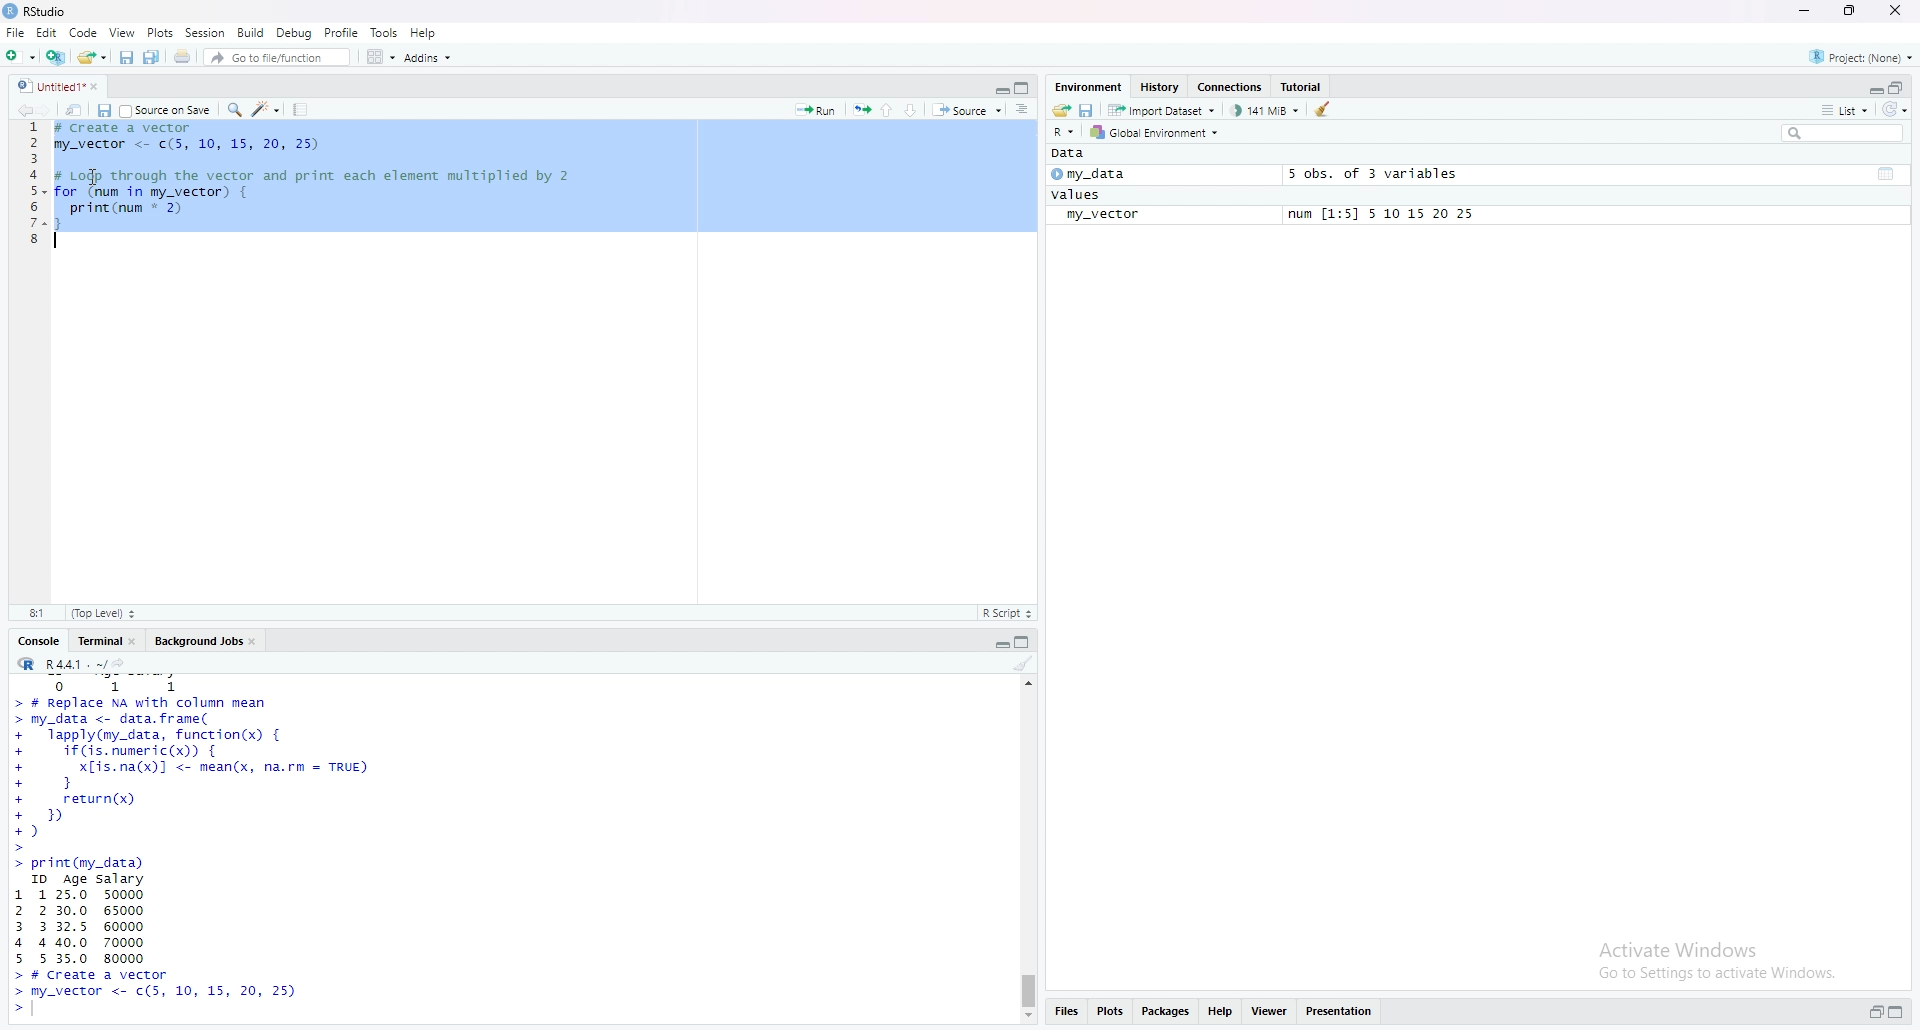 This screenshot has width=1920, height=1030. I want to click on help, so click(423, 33).